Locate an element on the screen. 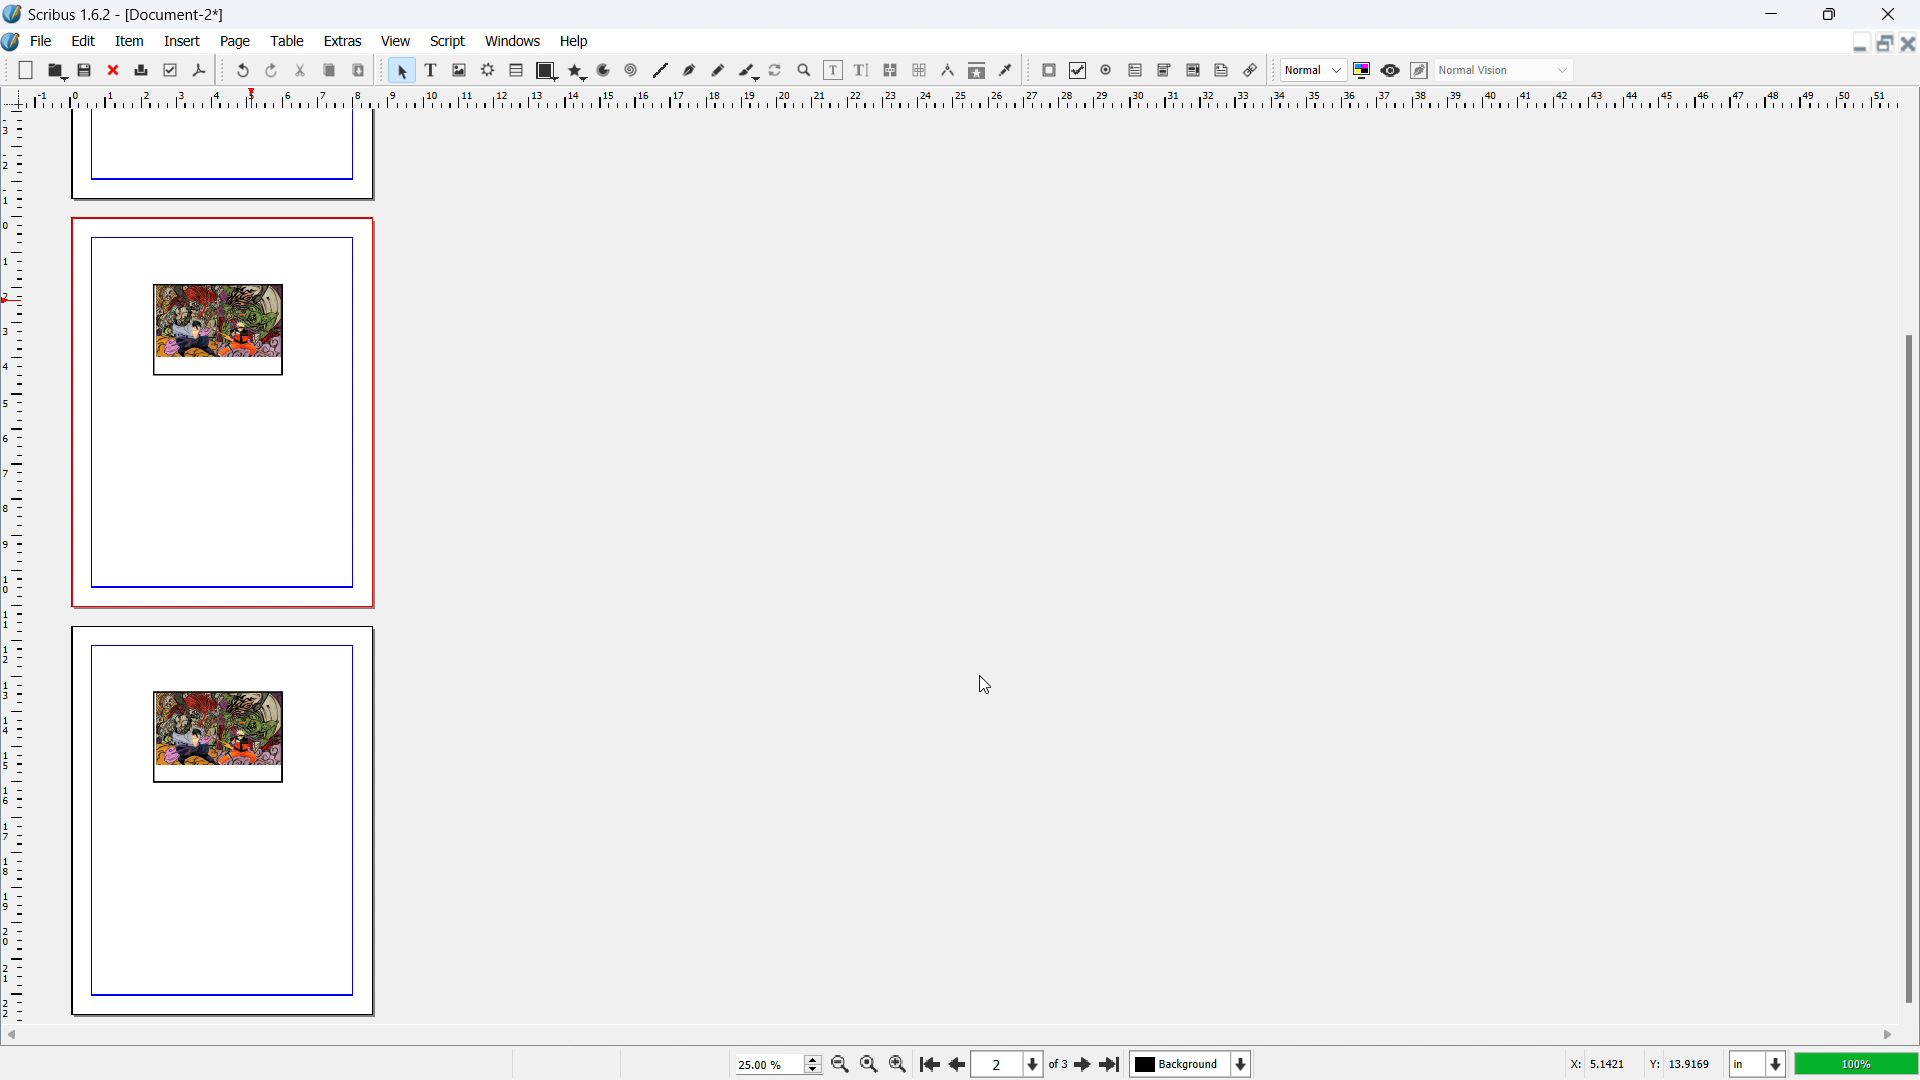 The height and width of the screenshot is (1080, 1920). freehand line is located at coordinates (719, 71).